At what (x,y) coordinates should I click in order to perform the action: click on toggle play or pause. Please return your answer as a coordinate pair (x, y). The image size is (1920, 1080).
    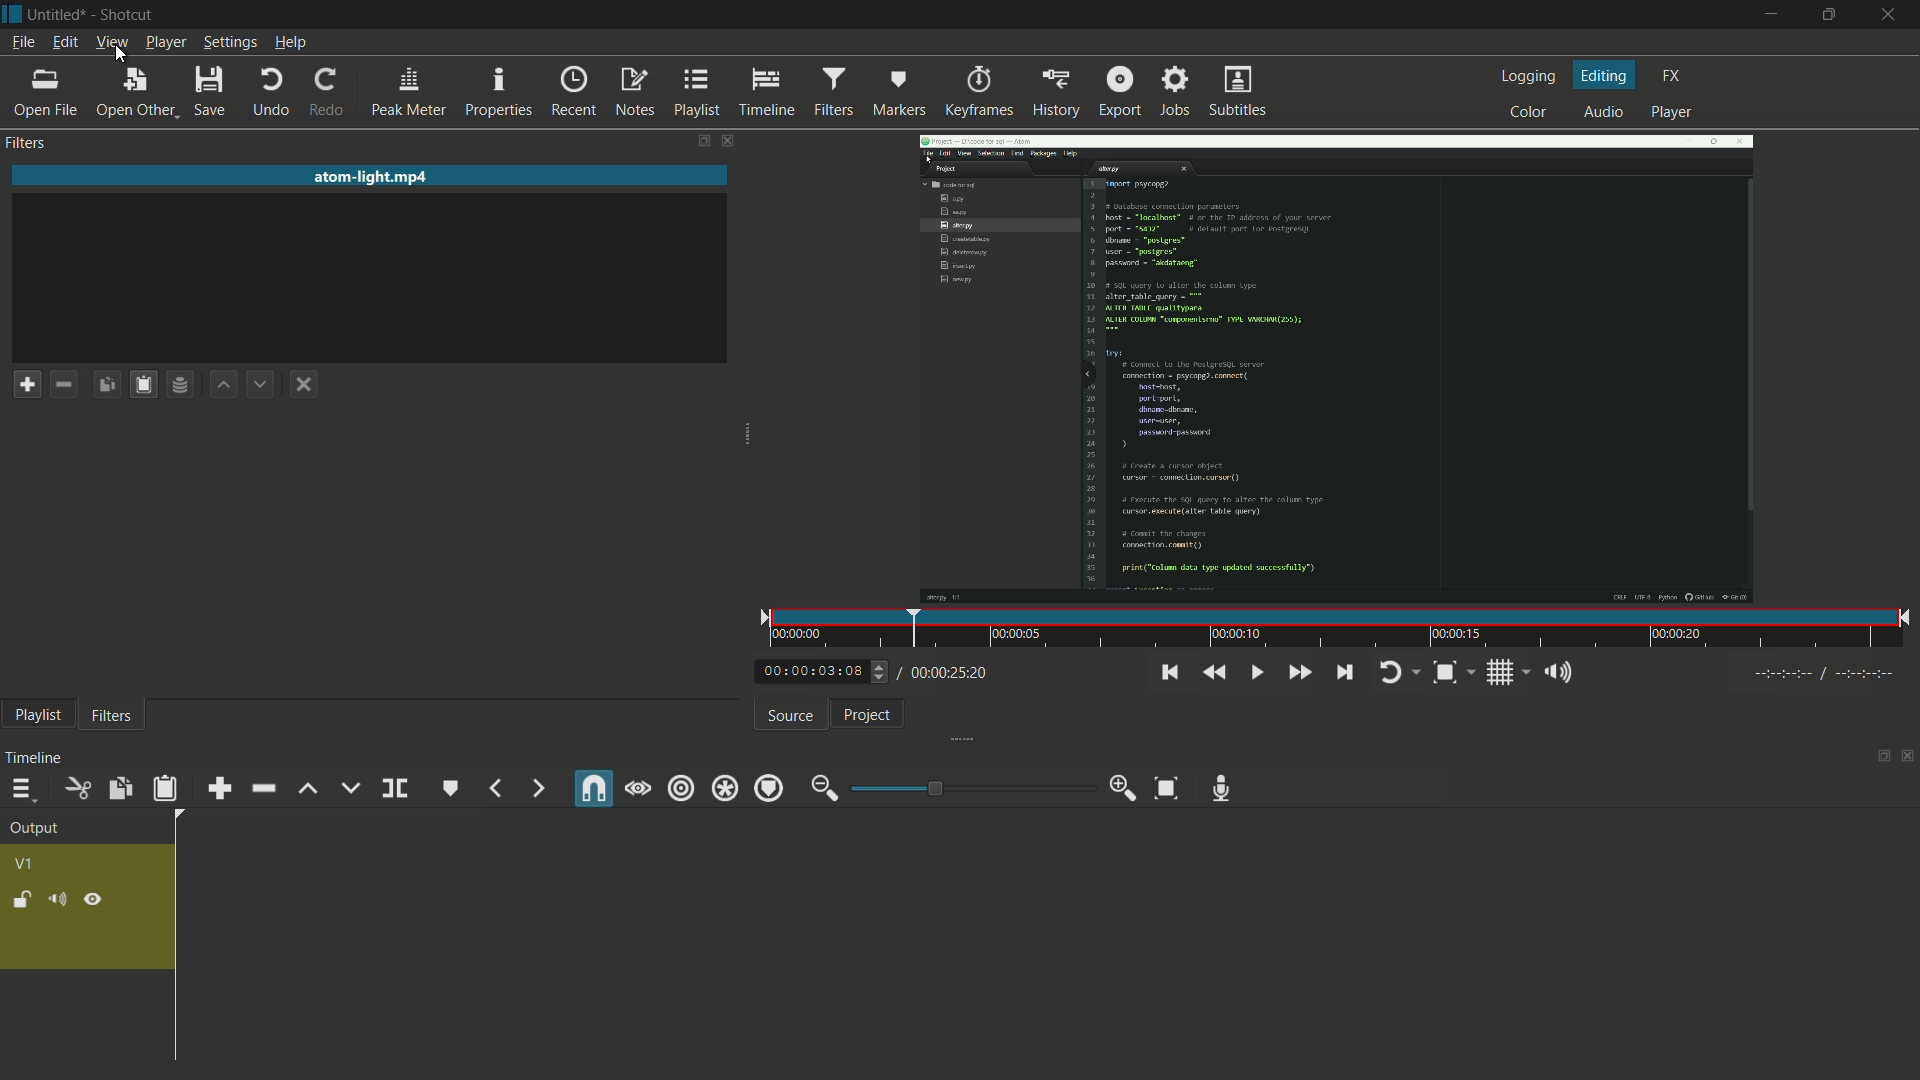
    Looking at the image, I should click on (1258, 672).